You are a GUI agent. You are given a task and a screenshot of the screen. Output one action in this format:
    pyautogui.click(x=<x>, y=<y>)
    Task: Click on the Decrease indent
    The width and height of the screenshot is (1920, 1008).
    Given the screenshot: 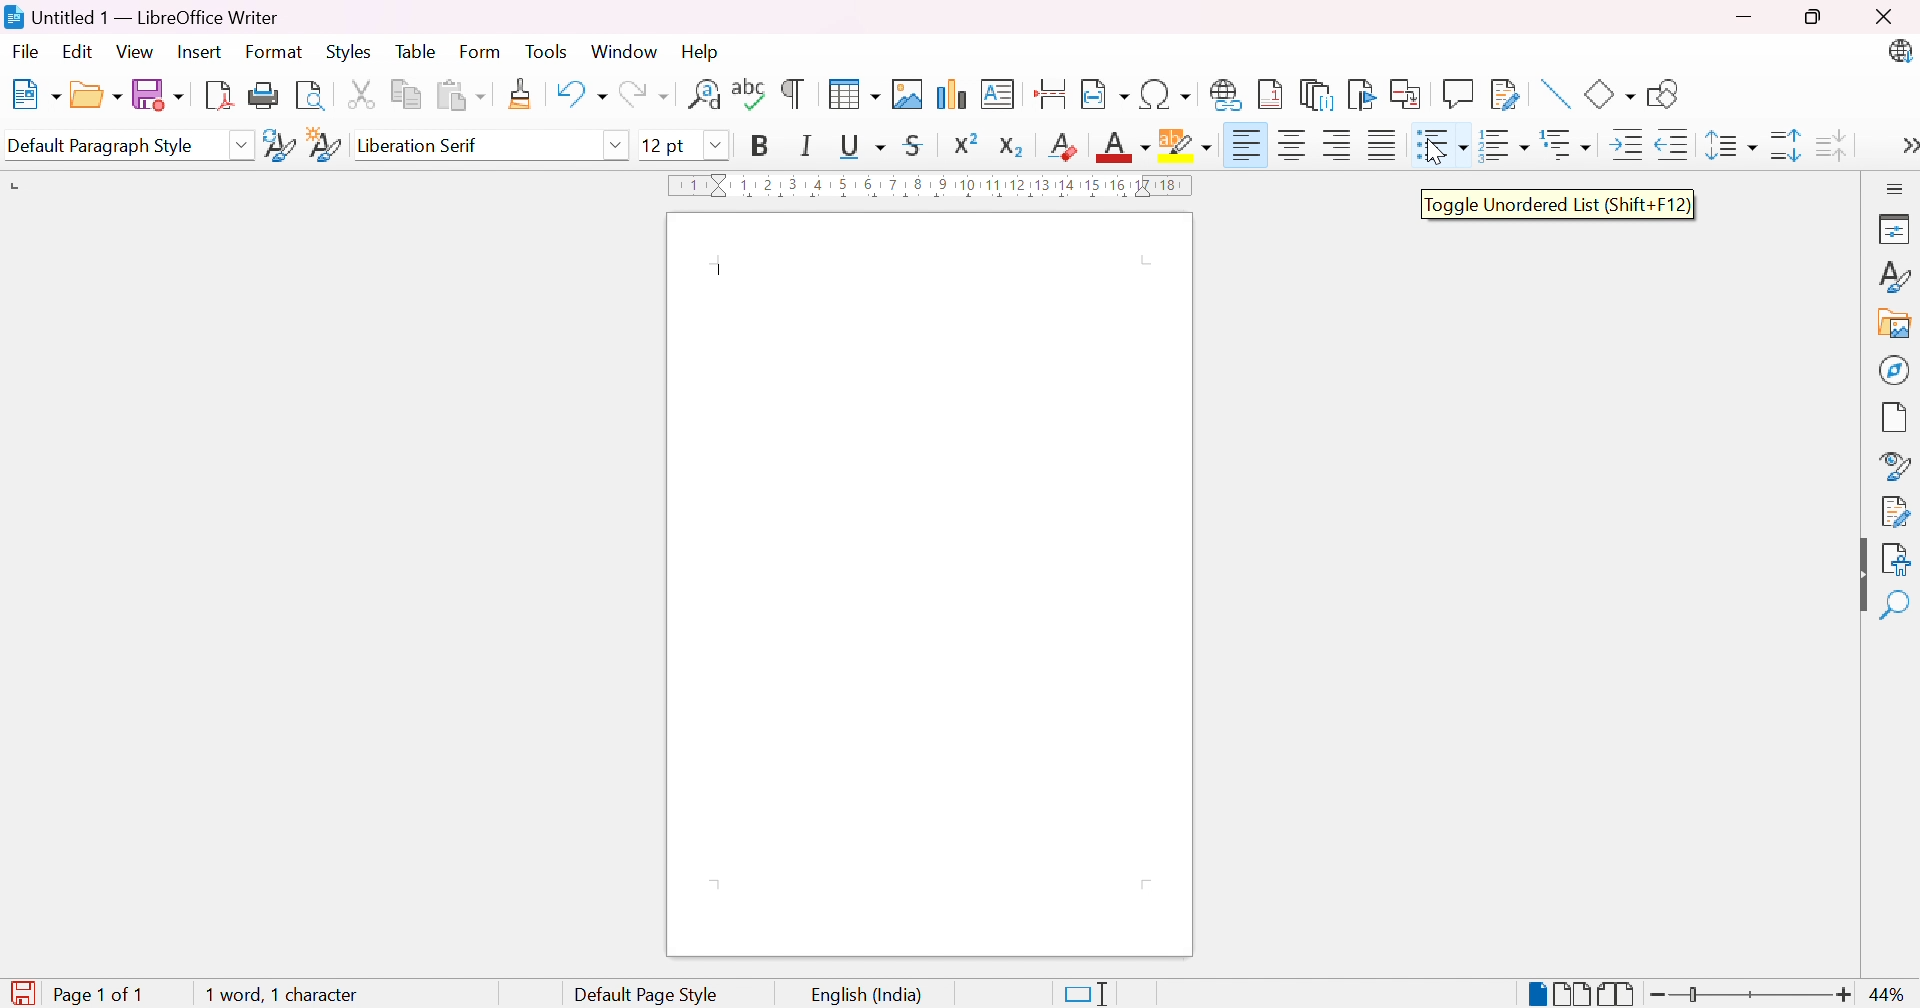 What is the action you would take?
    pyautogui.click(x=1671, y=144)
    